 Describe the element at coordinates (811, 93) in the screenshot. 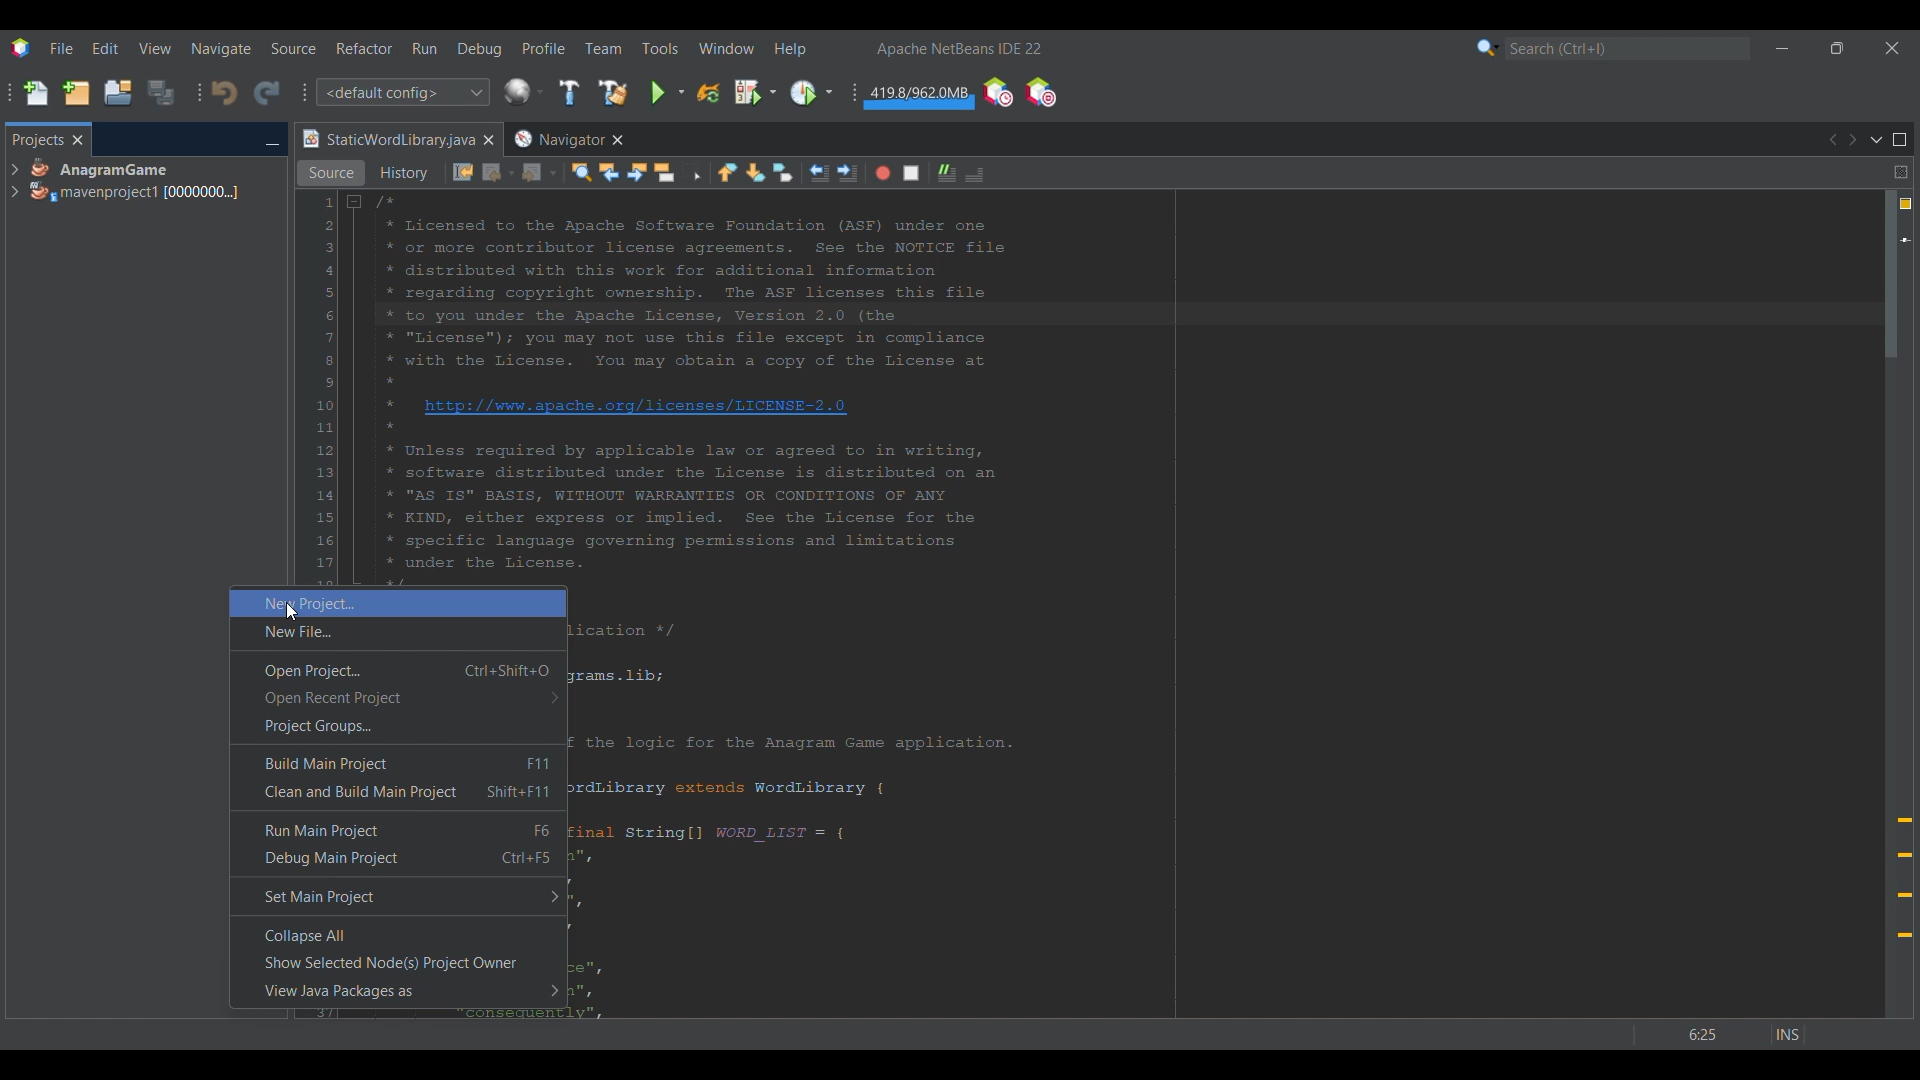

I see `Profile main project options` at that location.